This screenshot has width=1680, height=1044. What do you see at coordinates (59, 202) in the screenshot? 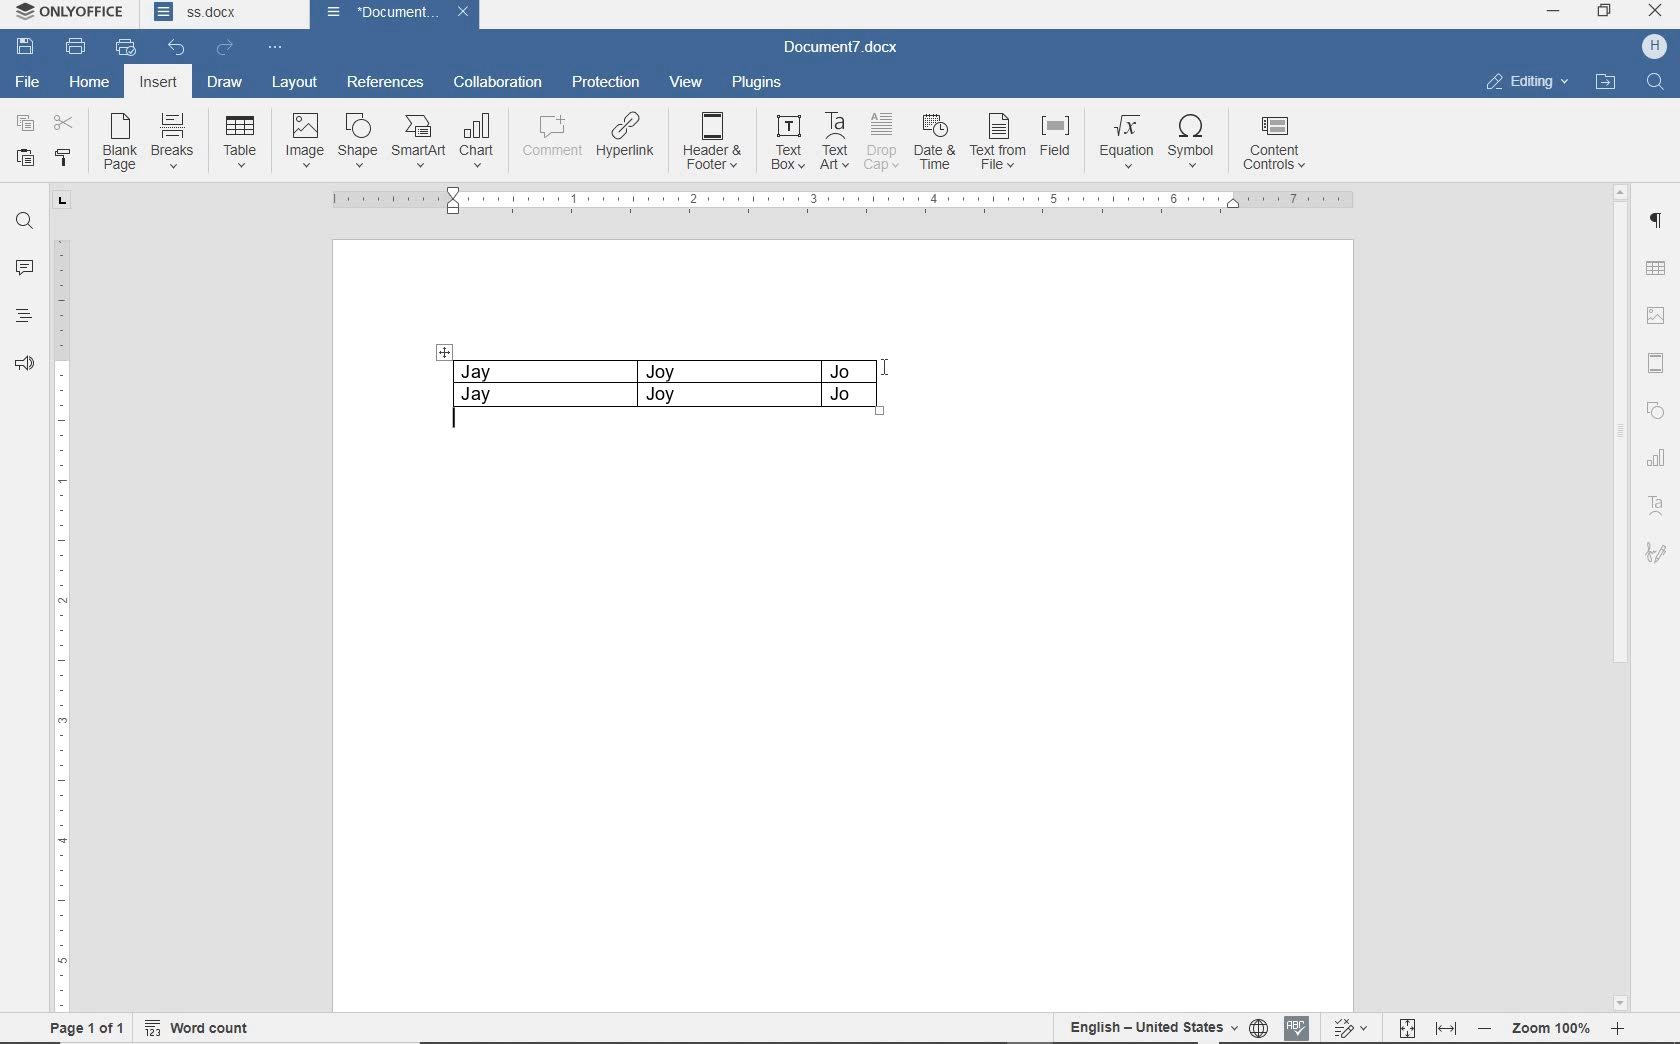
I see `TAB STOP` at bounding box center [59, 202].